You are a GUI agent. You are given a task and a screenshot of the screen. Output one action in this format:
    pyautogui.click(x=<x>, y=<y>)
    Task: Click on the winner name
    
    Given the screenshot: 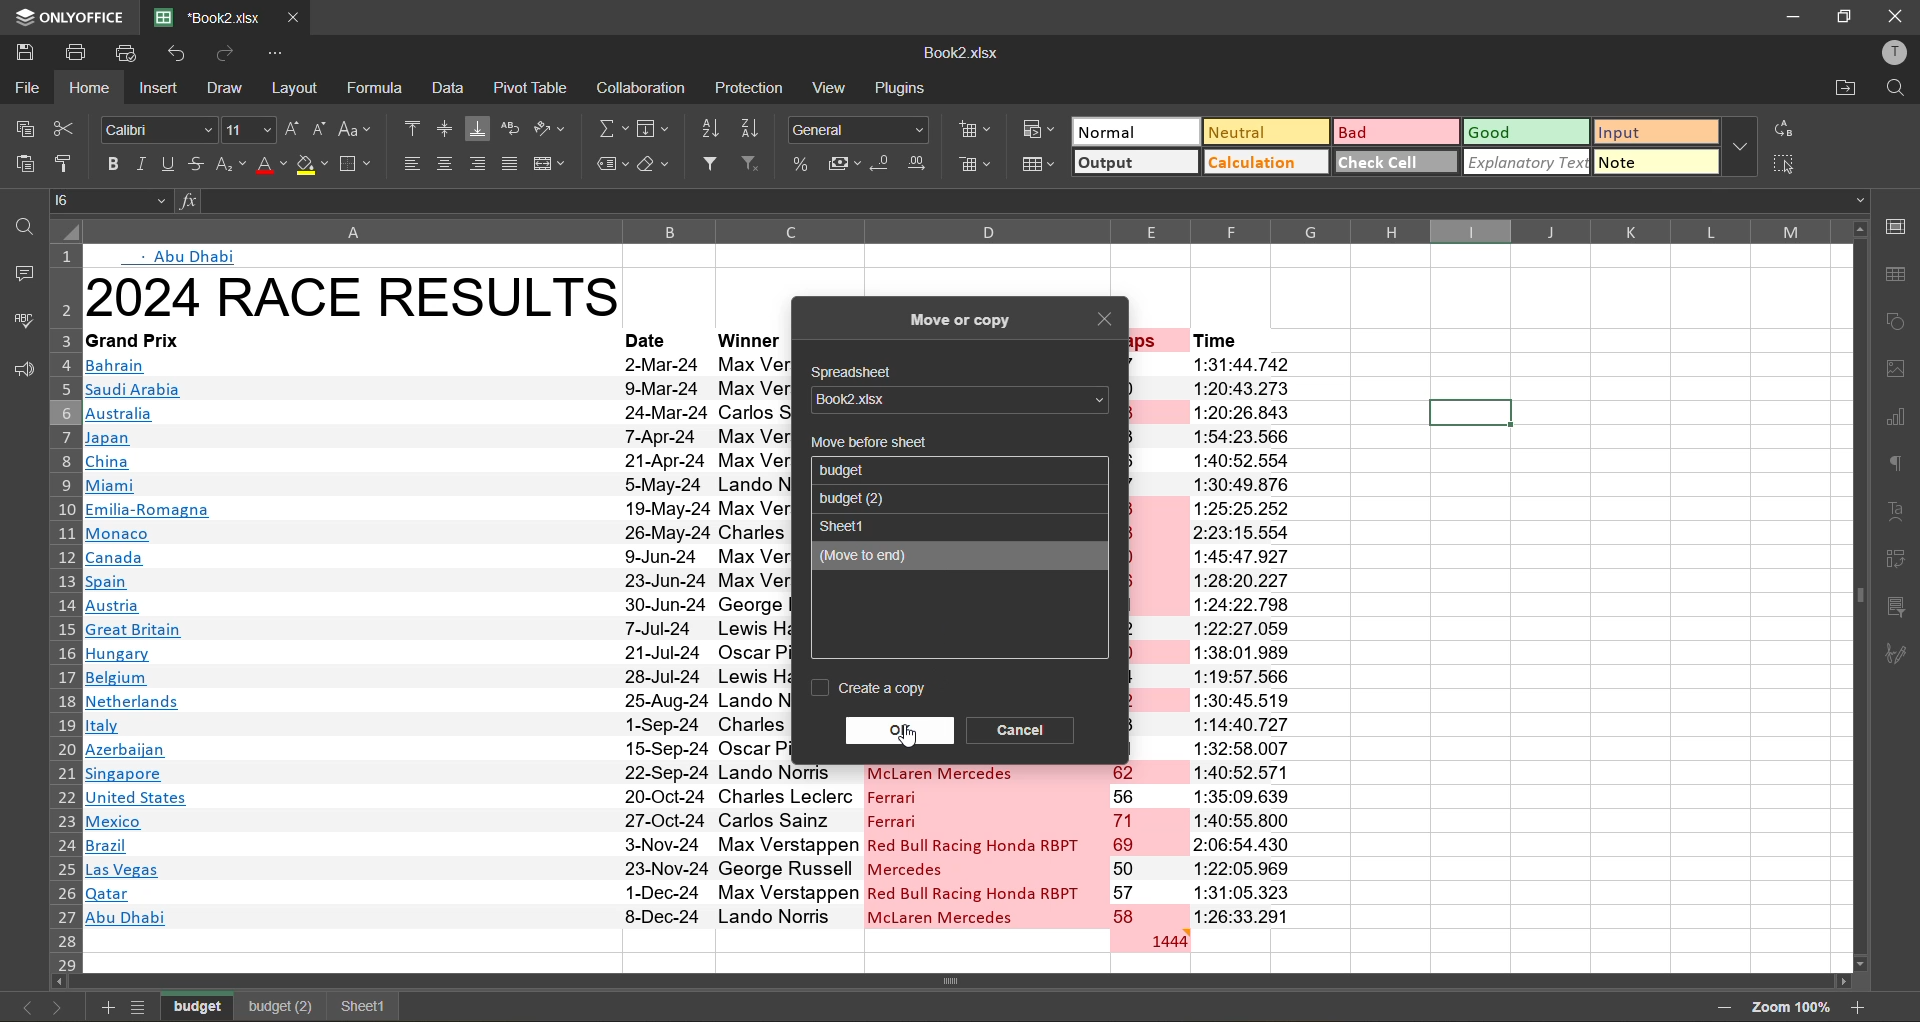 What is the action you would take?
    pyautogui.click(x=752, y=640)
    